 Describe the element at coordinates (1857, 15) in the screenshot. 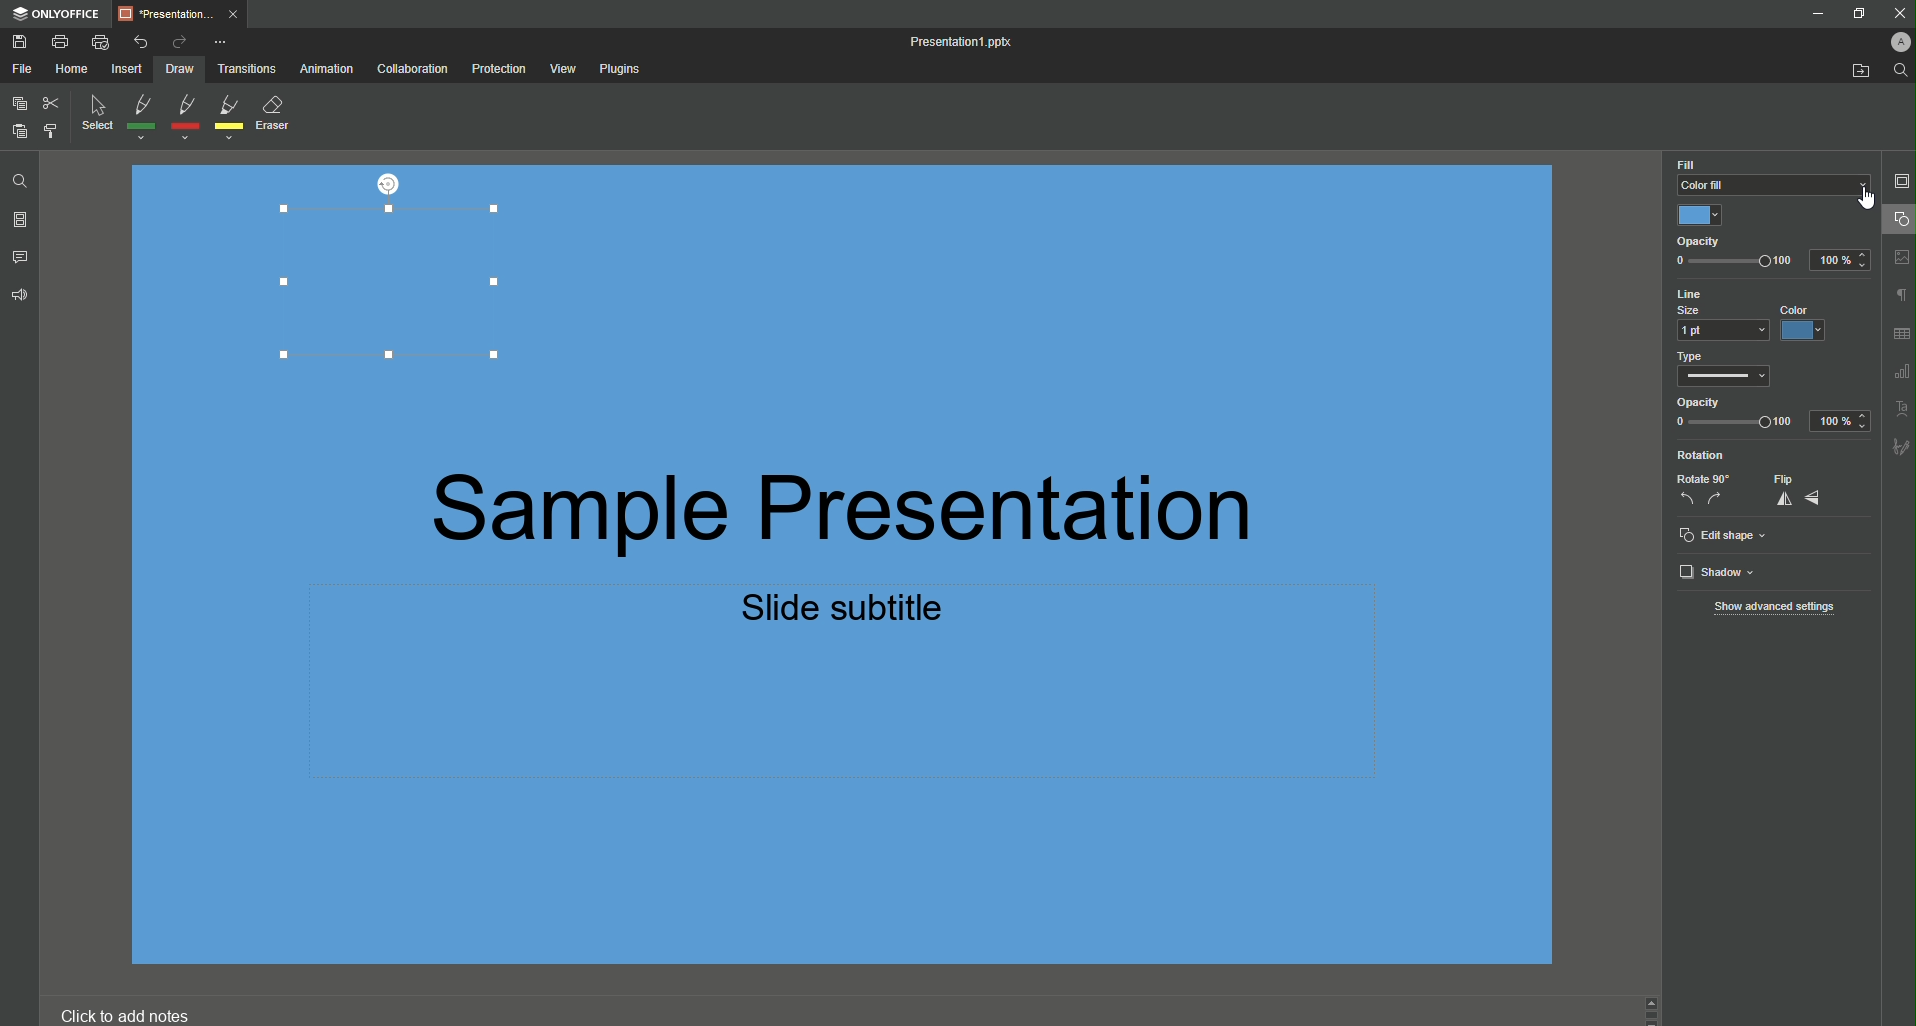

I see `Restore` at that location.